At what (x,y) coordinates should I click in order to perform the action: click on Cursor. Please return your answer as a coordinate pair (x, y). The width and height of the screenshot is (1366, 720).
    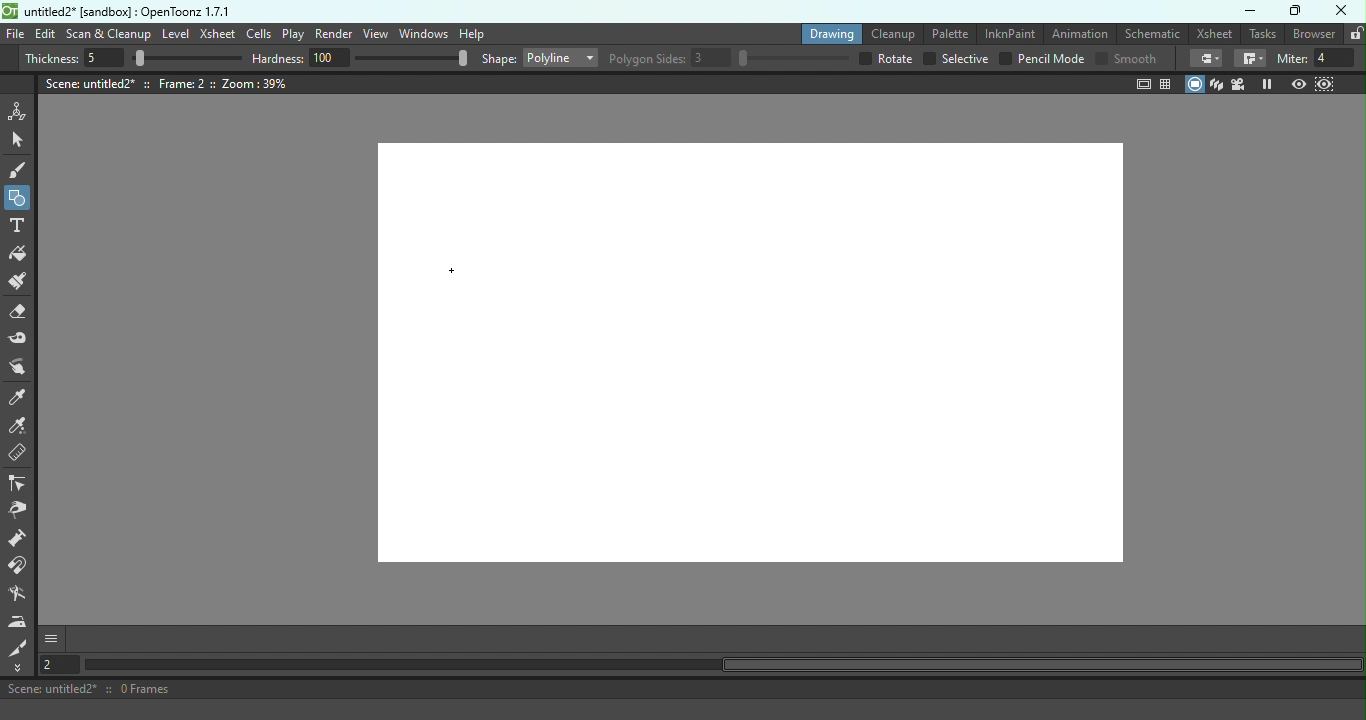
    Looking at the image, I should click on (445, 279).